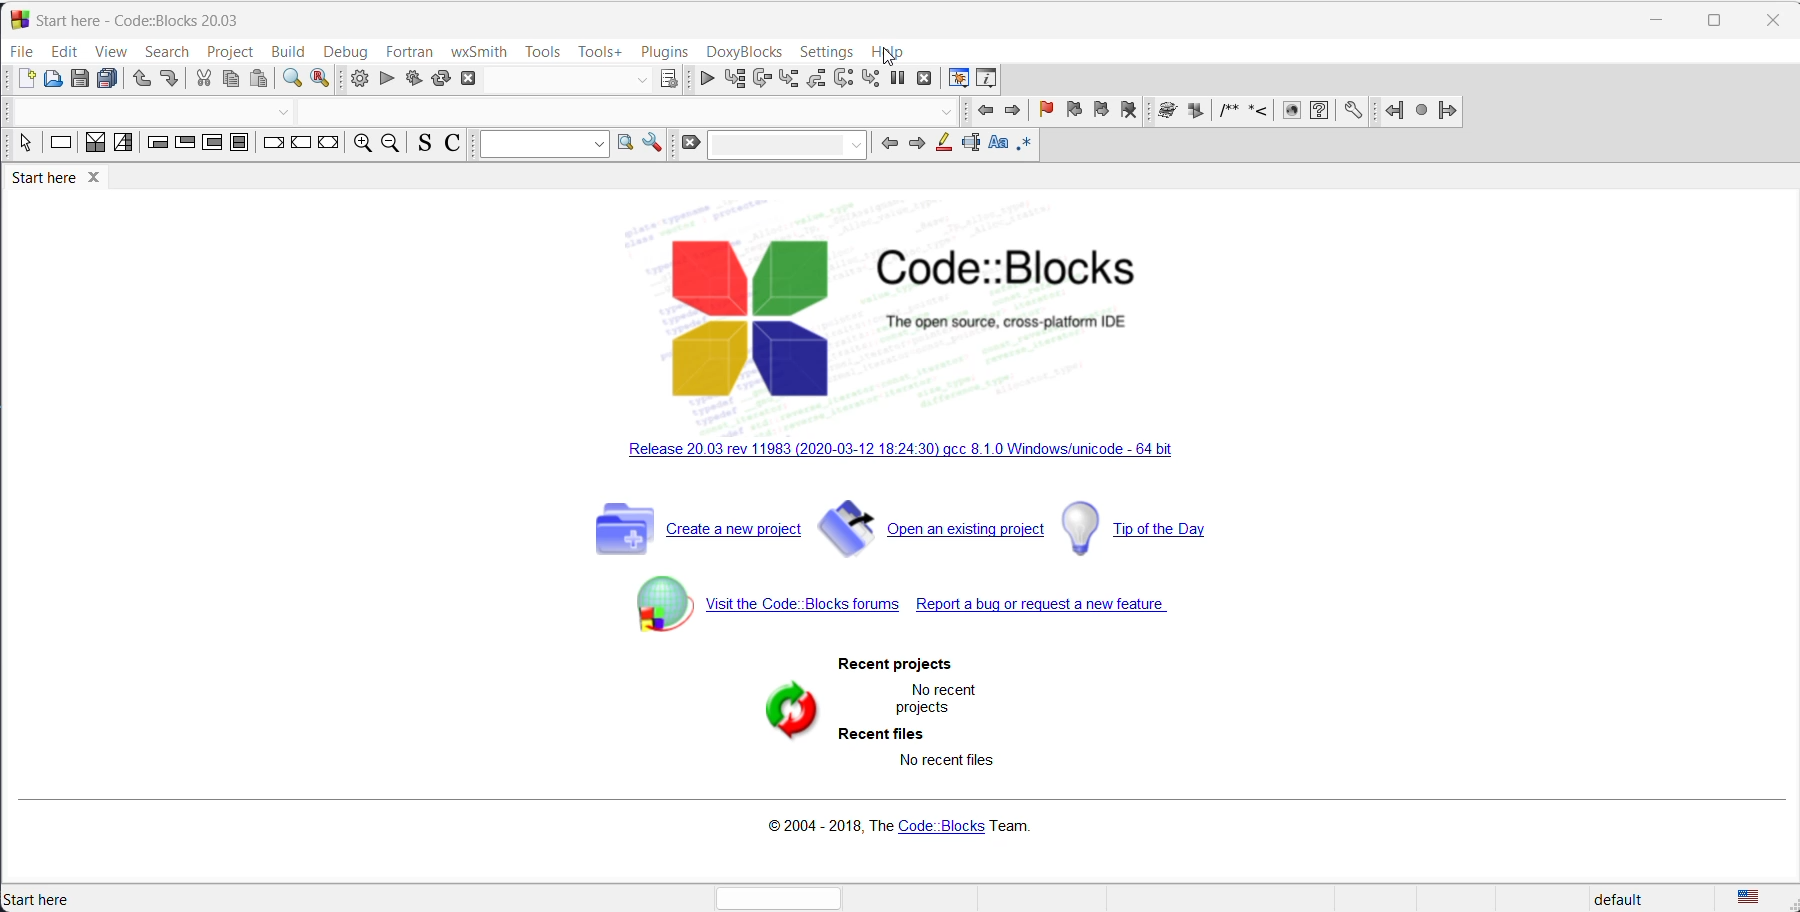 This screenshot has height=912, width=1800. What do you see at coordinates (956, 78) in the screenshot?
I see `debugging window` at bounding box center [956, 78].